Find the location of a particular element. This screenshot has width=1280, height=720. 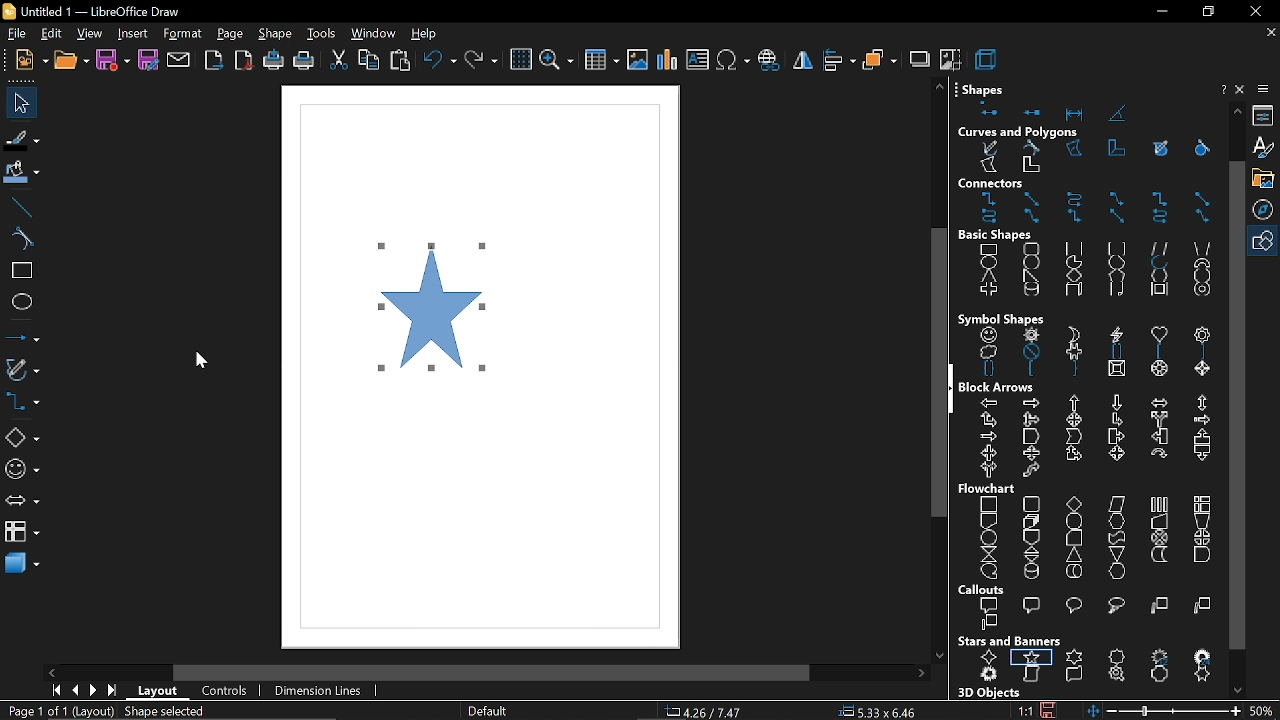

export as is located at coordinates (242, 61).